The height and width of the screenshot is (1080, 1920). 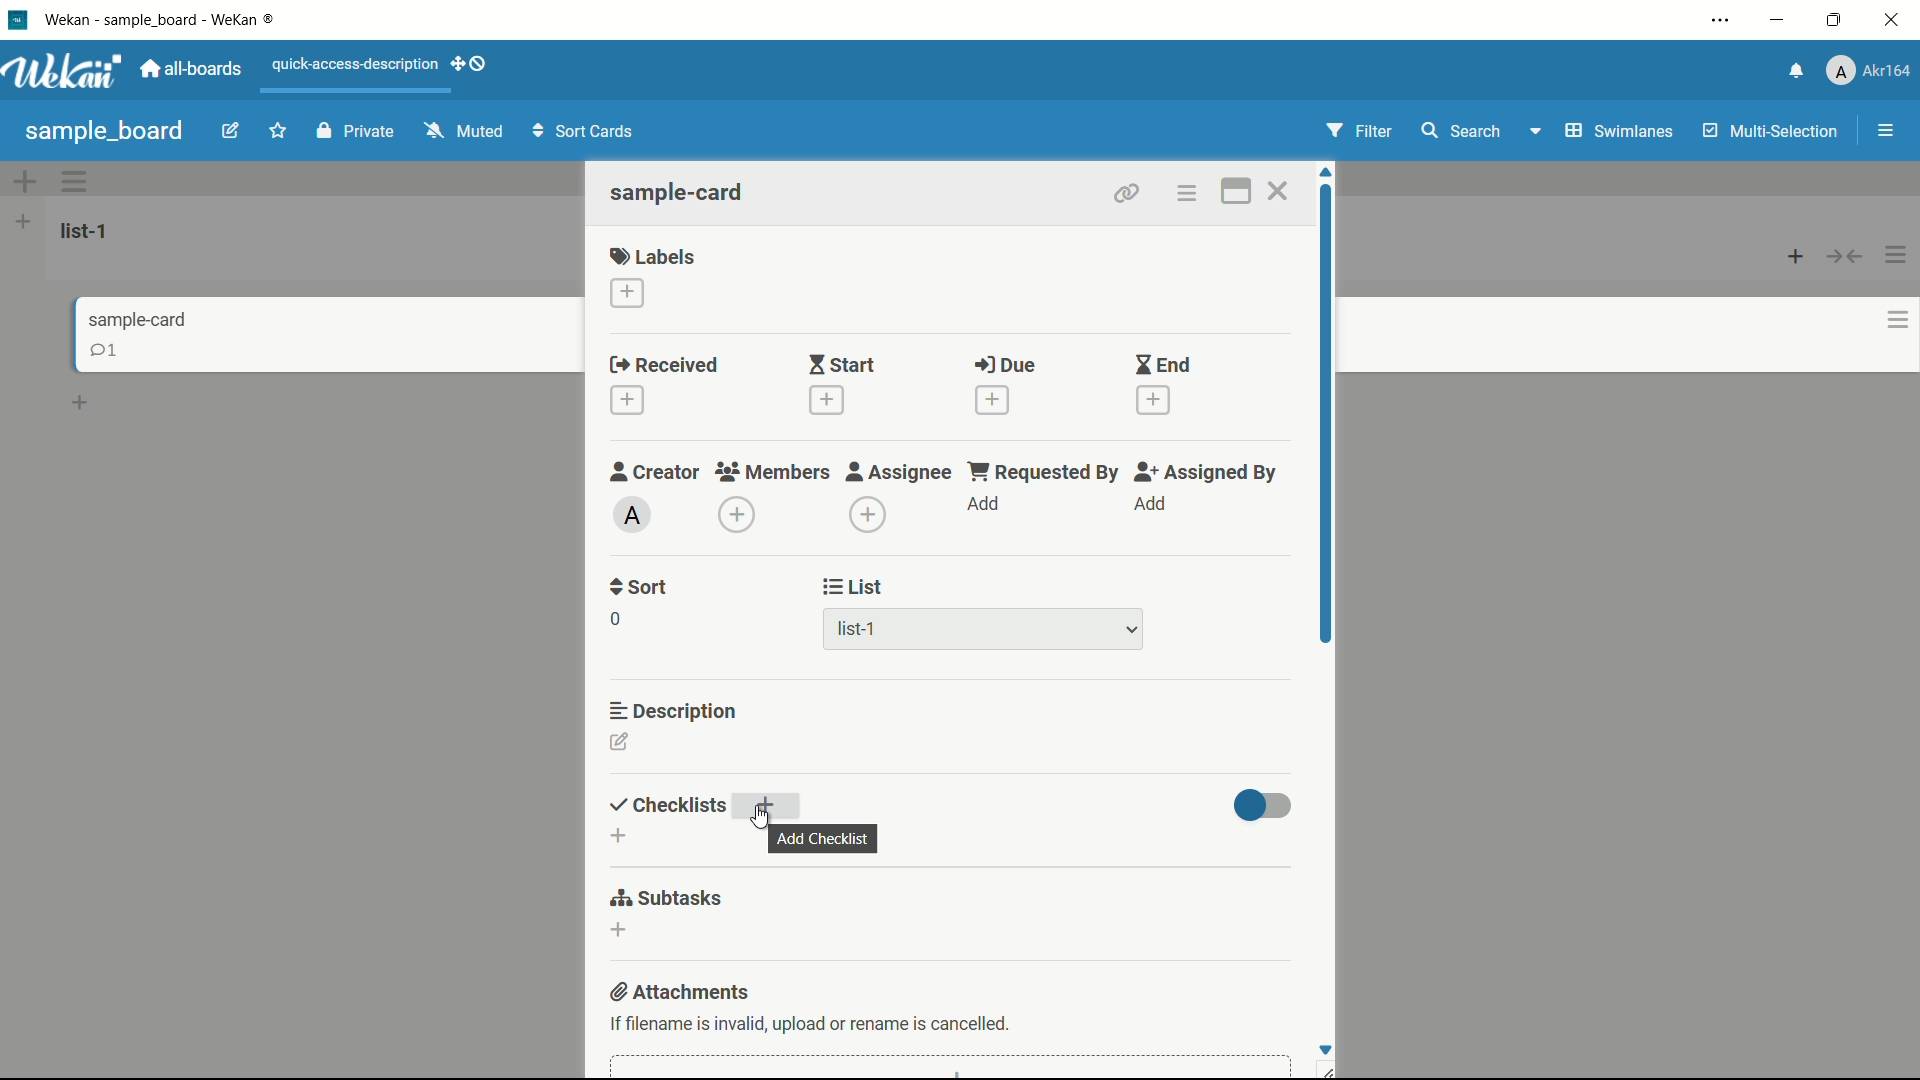 I want to click on minimize, so click(x=1779, y=21).